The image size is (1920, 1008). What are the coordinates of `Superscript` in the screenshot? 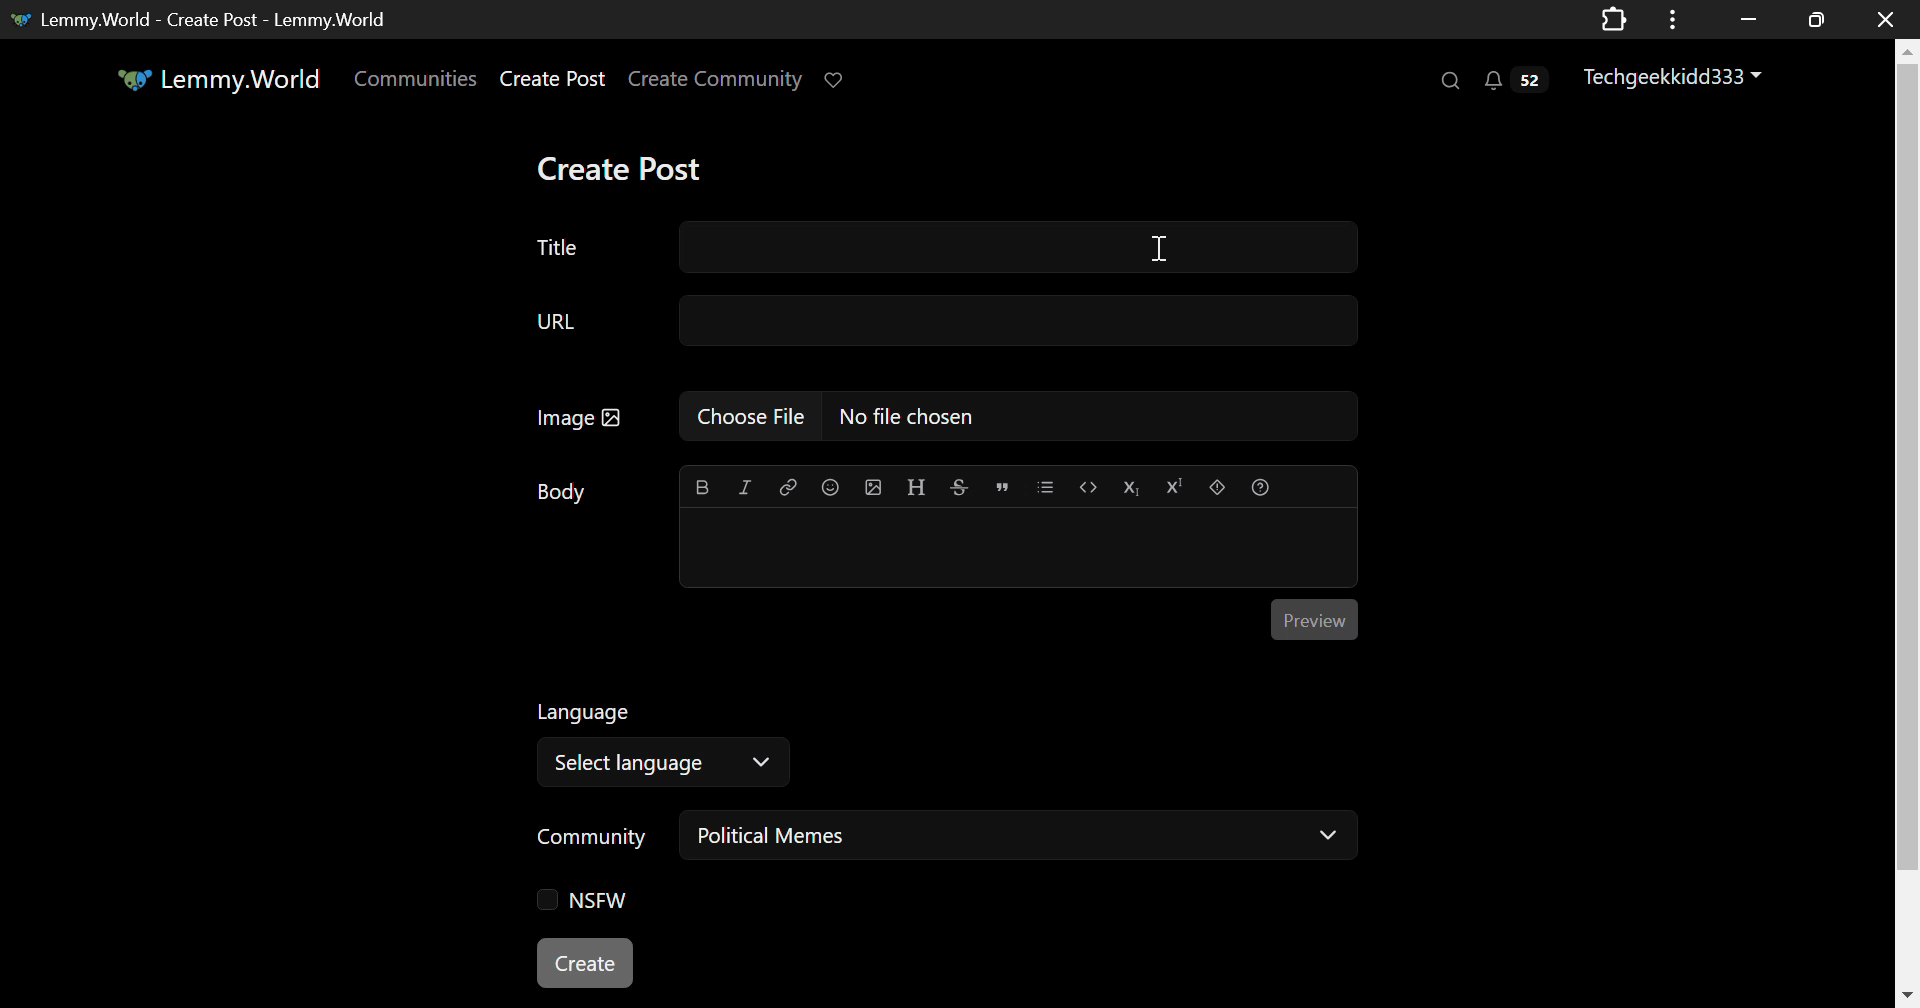 It's located at (1175, 487).